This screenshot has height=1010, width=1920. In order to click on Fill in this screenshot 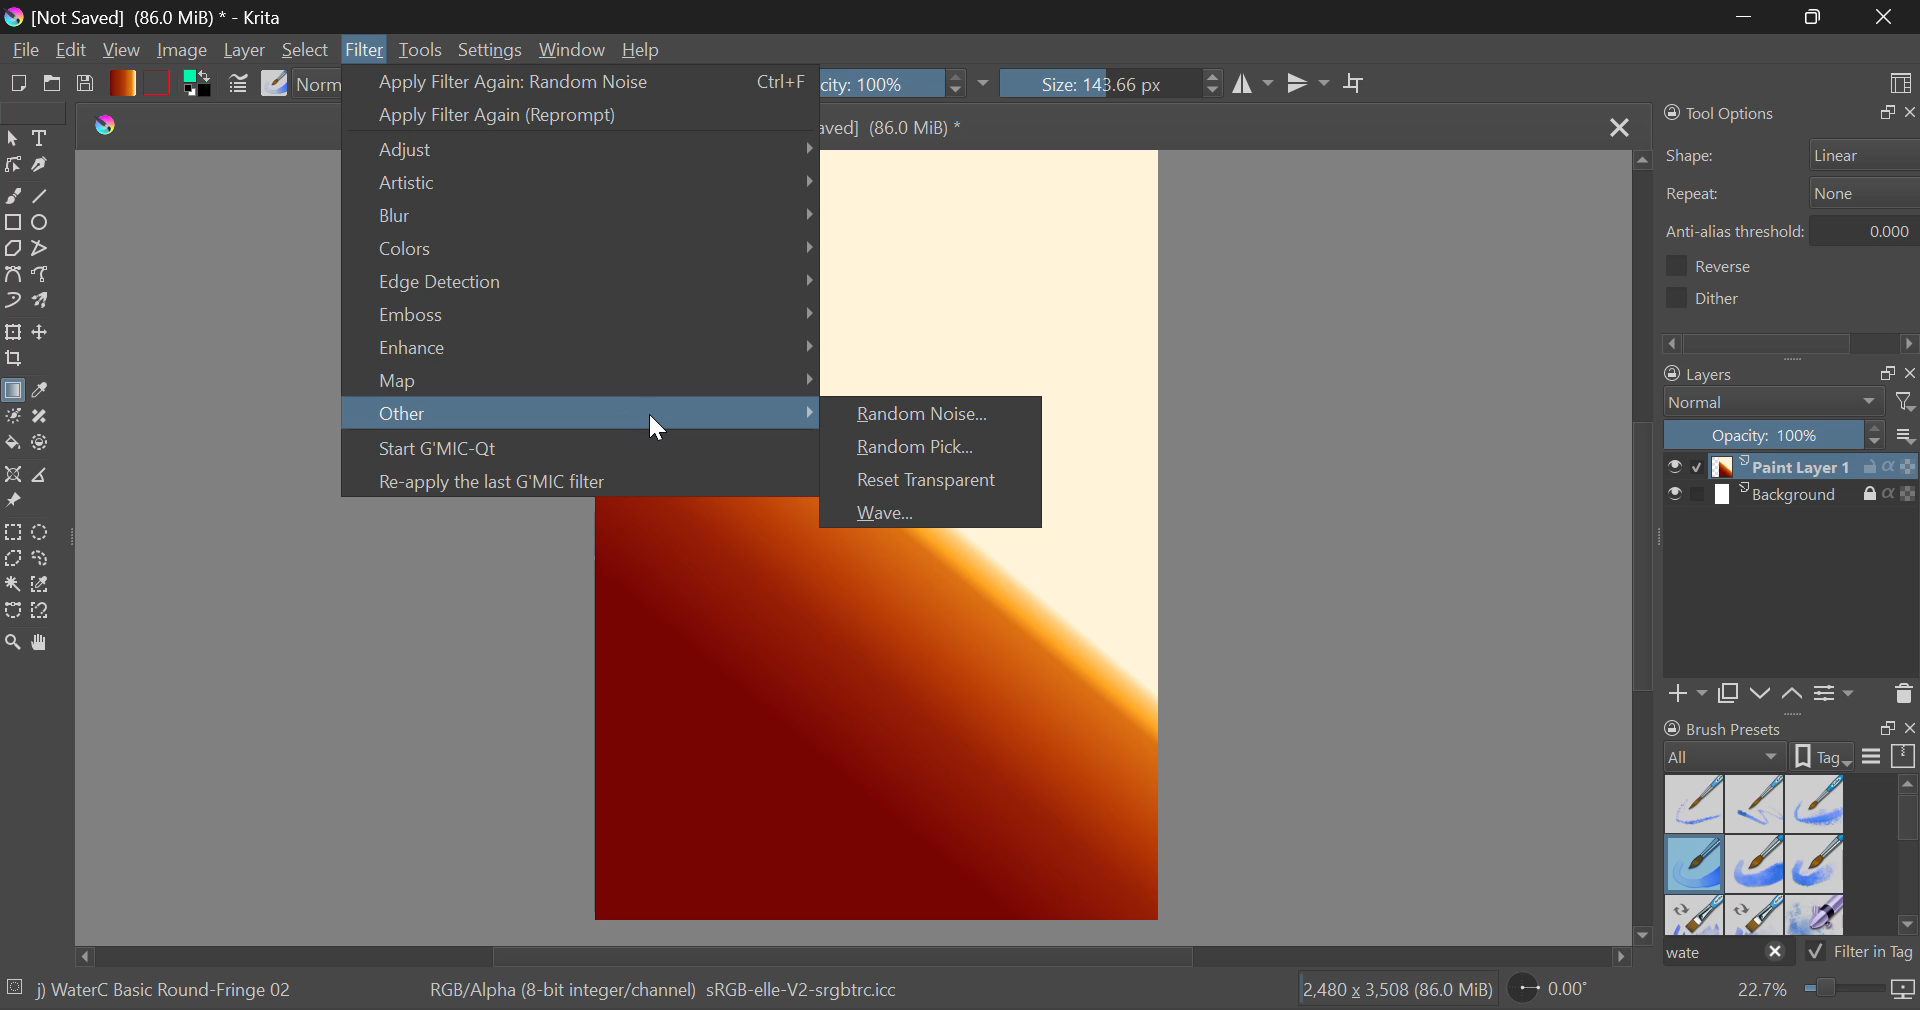, I will do `click(14, 444)`.